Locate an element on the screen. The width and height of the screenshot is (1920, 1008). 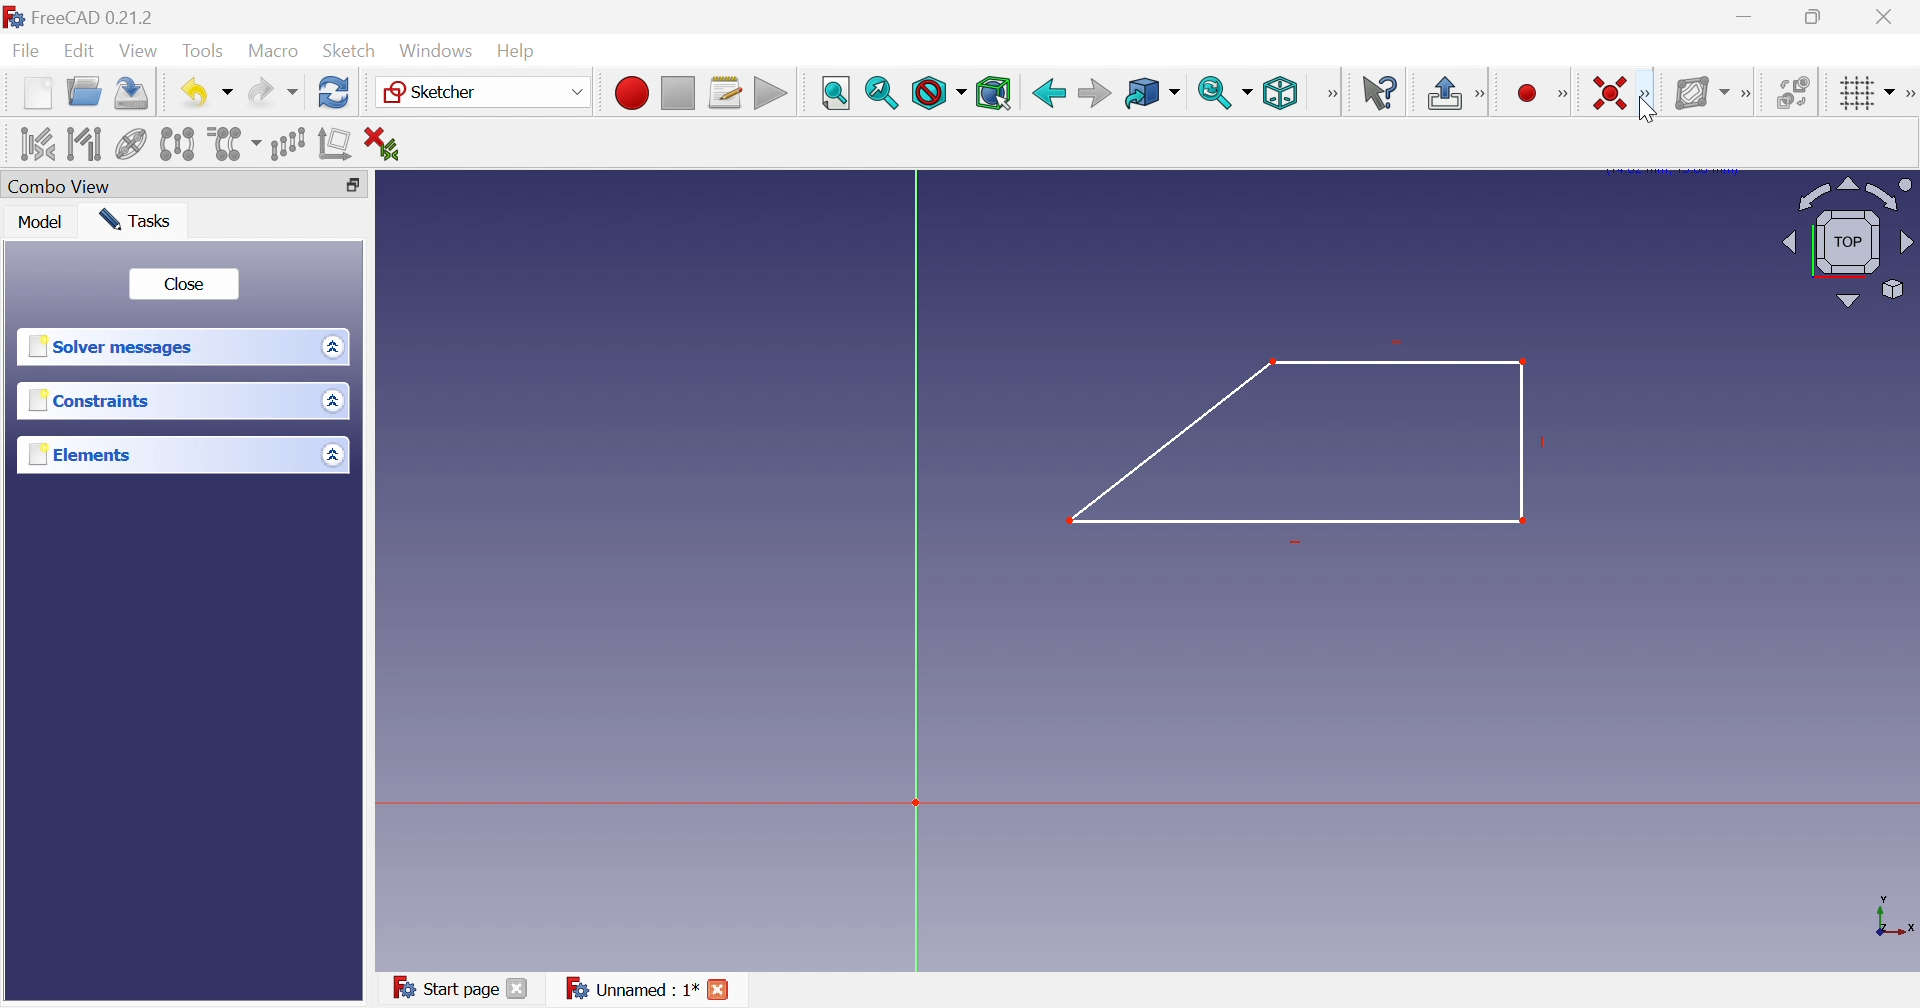
Show virtual space is located at coordinates (1792, 91).